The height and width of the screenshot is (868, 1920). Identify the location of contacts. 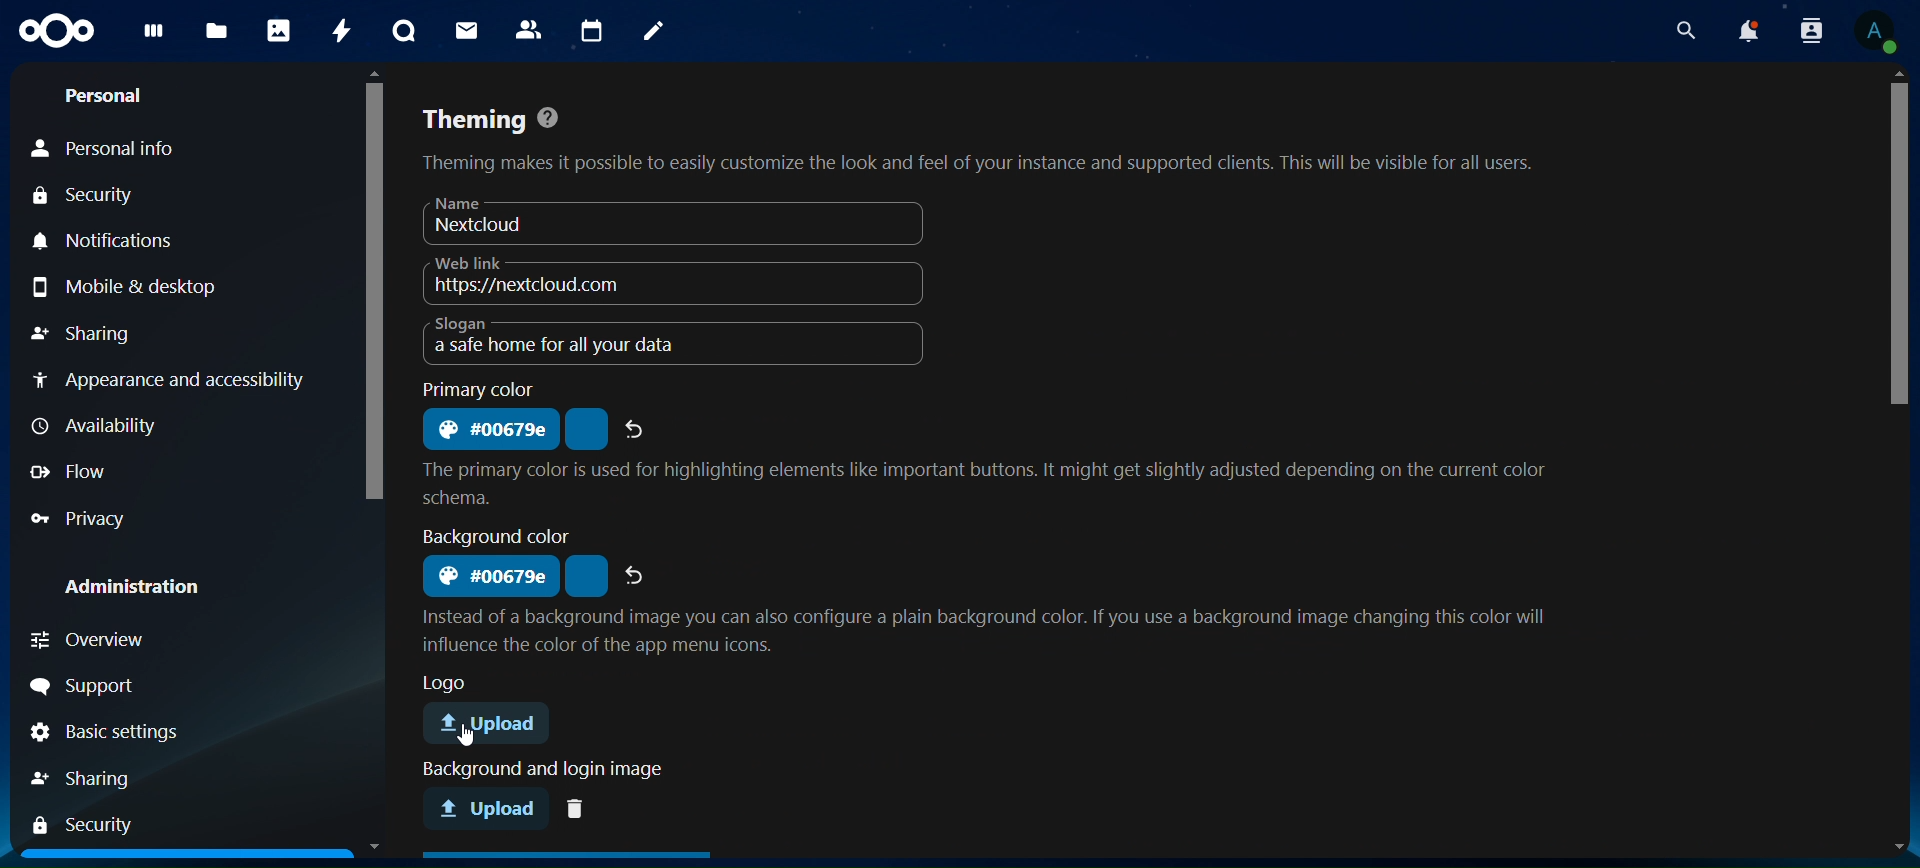
(529, 30).